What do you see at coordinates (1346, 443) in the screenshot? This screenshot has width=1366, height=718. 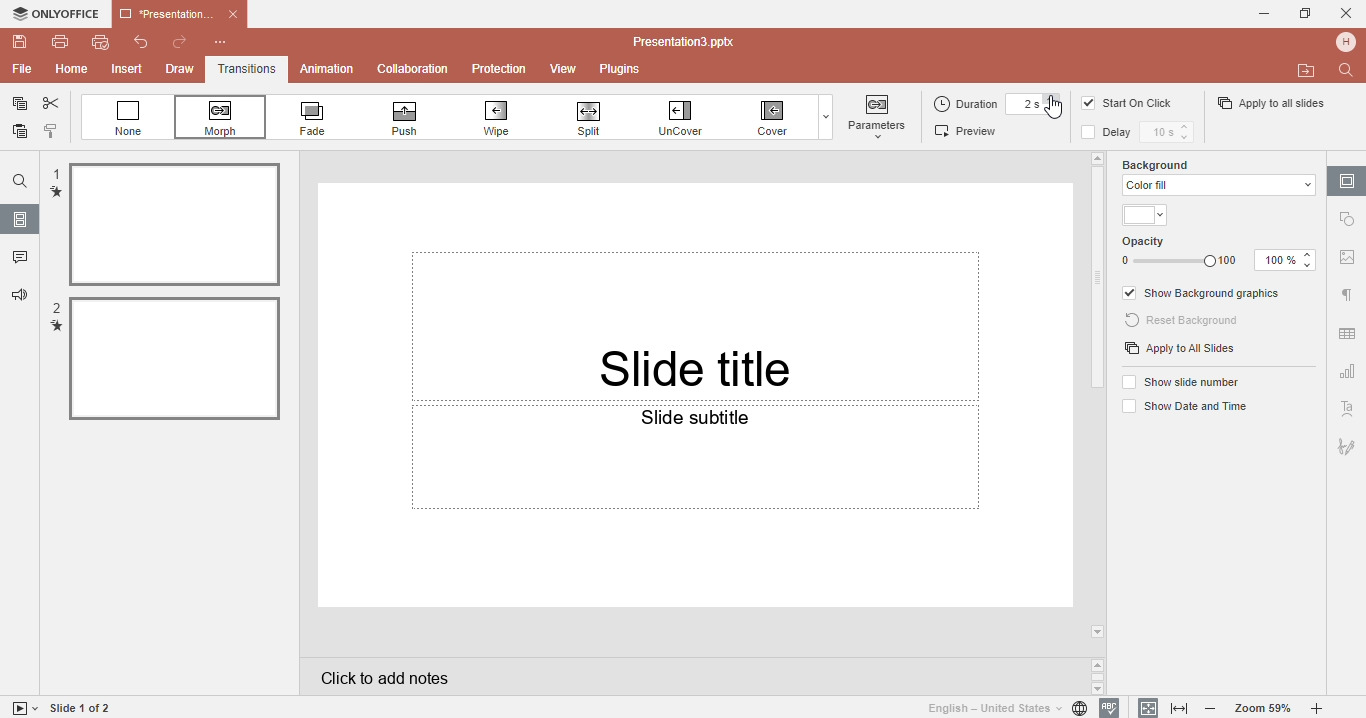 I see `Signature setting` at bounding box center [1346, 443].